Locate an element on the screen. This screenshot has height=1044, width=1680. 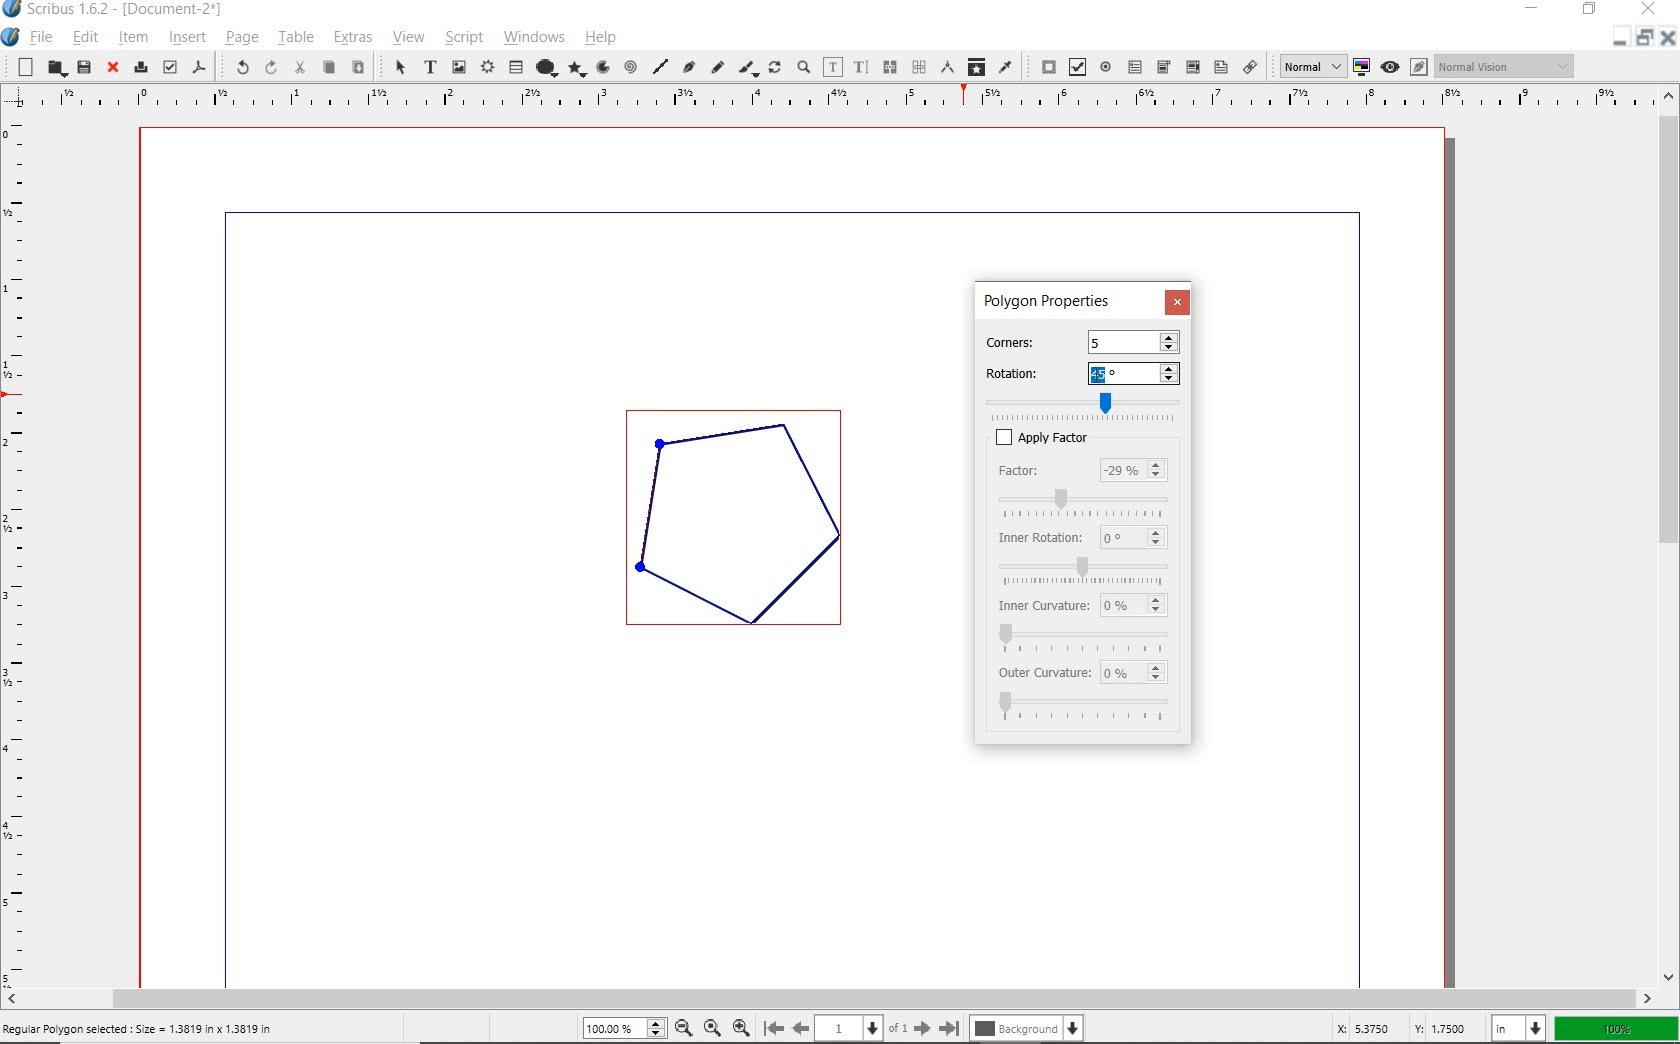
ruler is located at coordinates (839, 101).